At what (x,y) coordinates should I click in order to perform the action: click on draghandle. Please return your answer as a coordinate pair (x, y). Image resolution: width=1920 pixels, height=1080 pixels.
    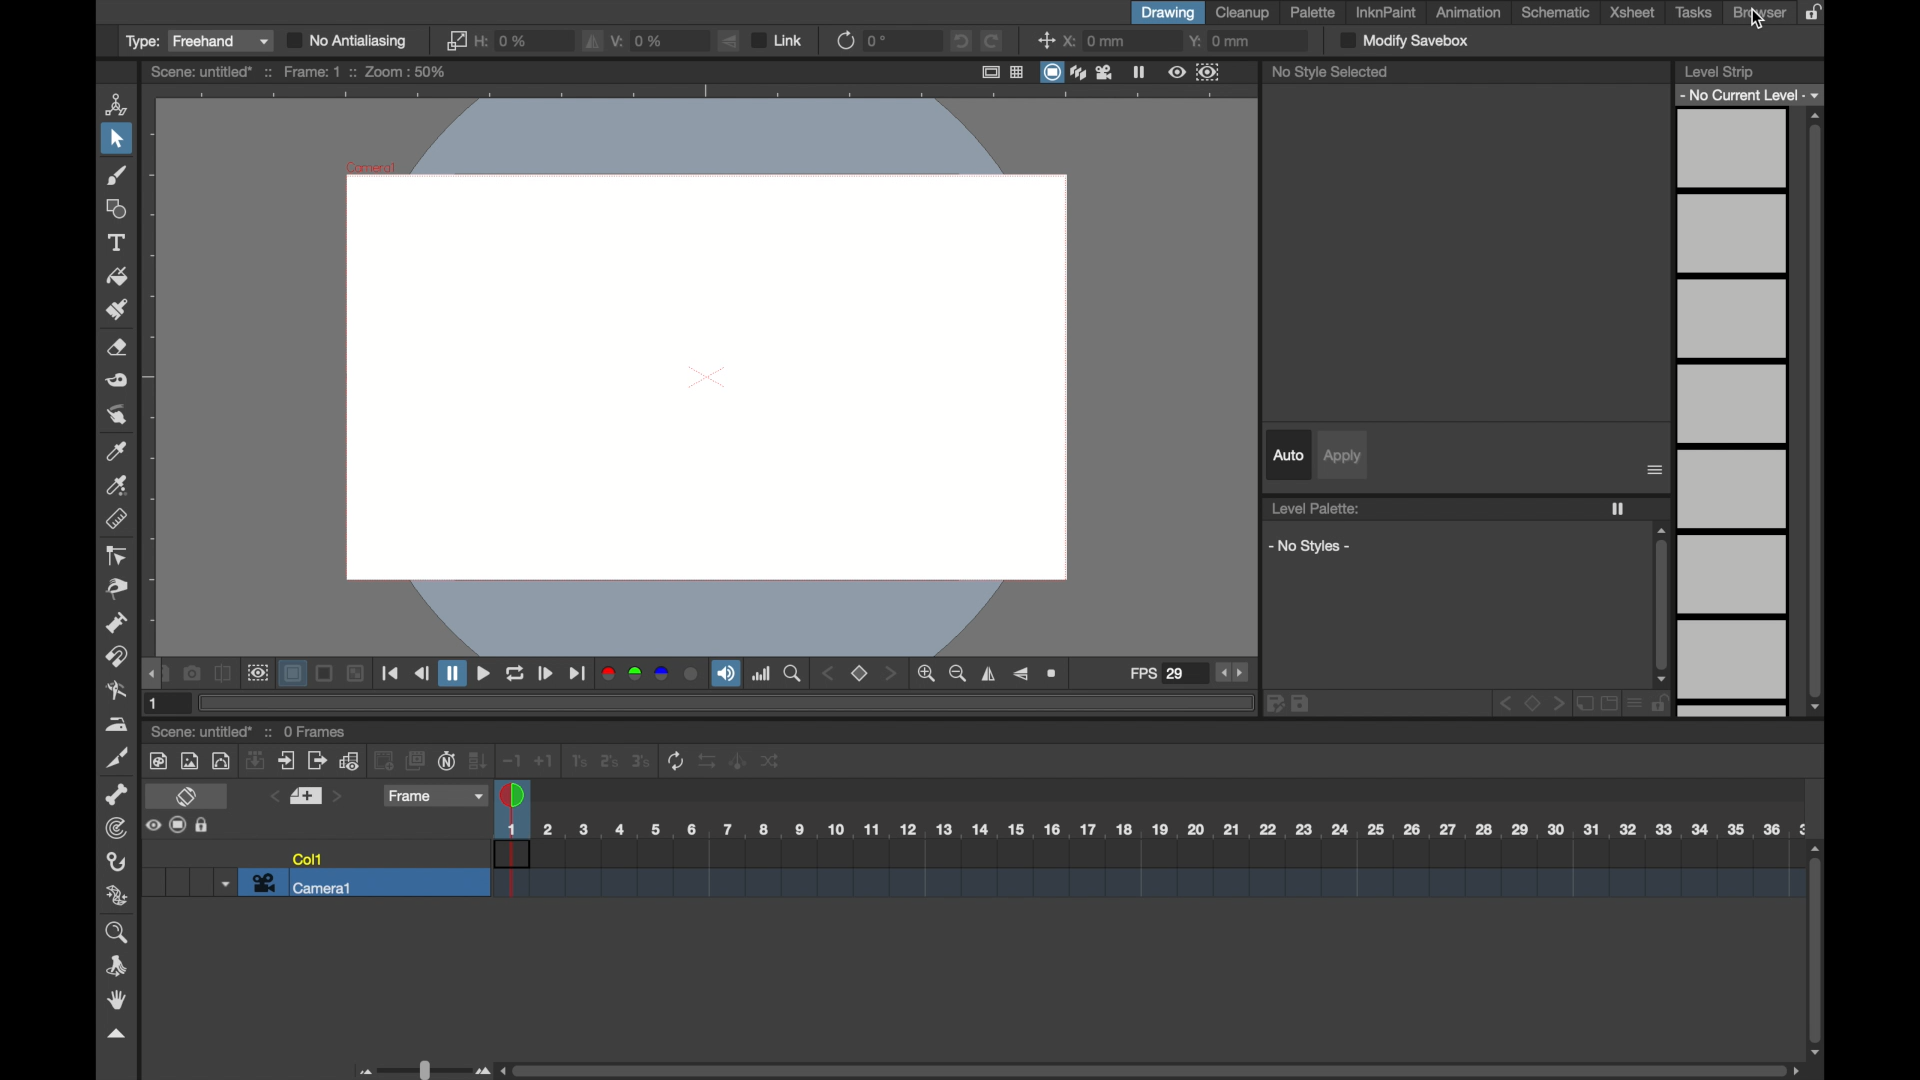
    Looking at the image, I should click on (153, 674).